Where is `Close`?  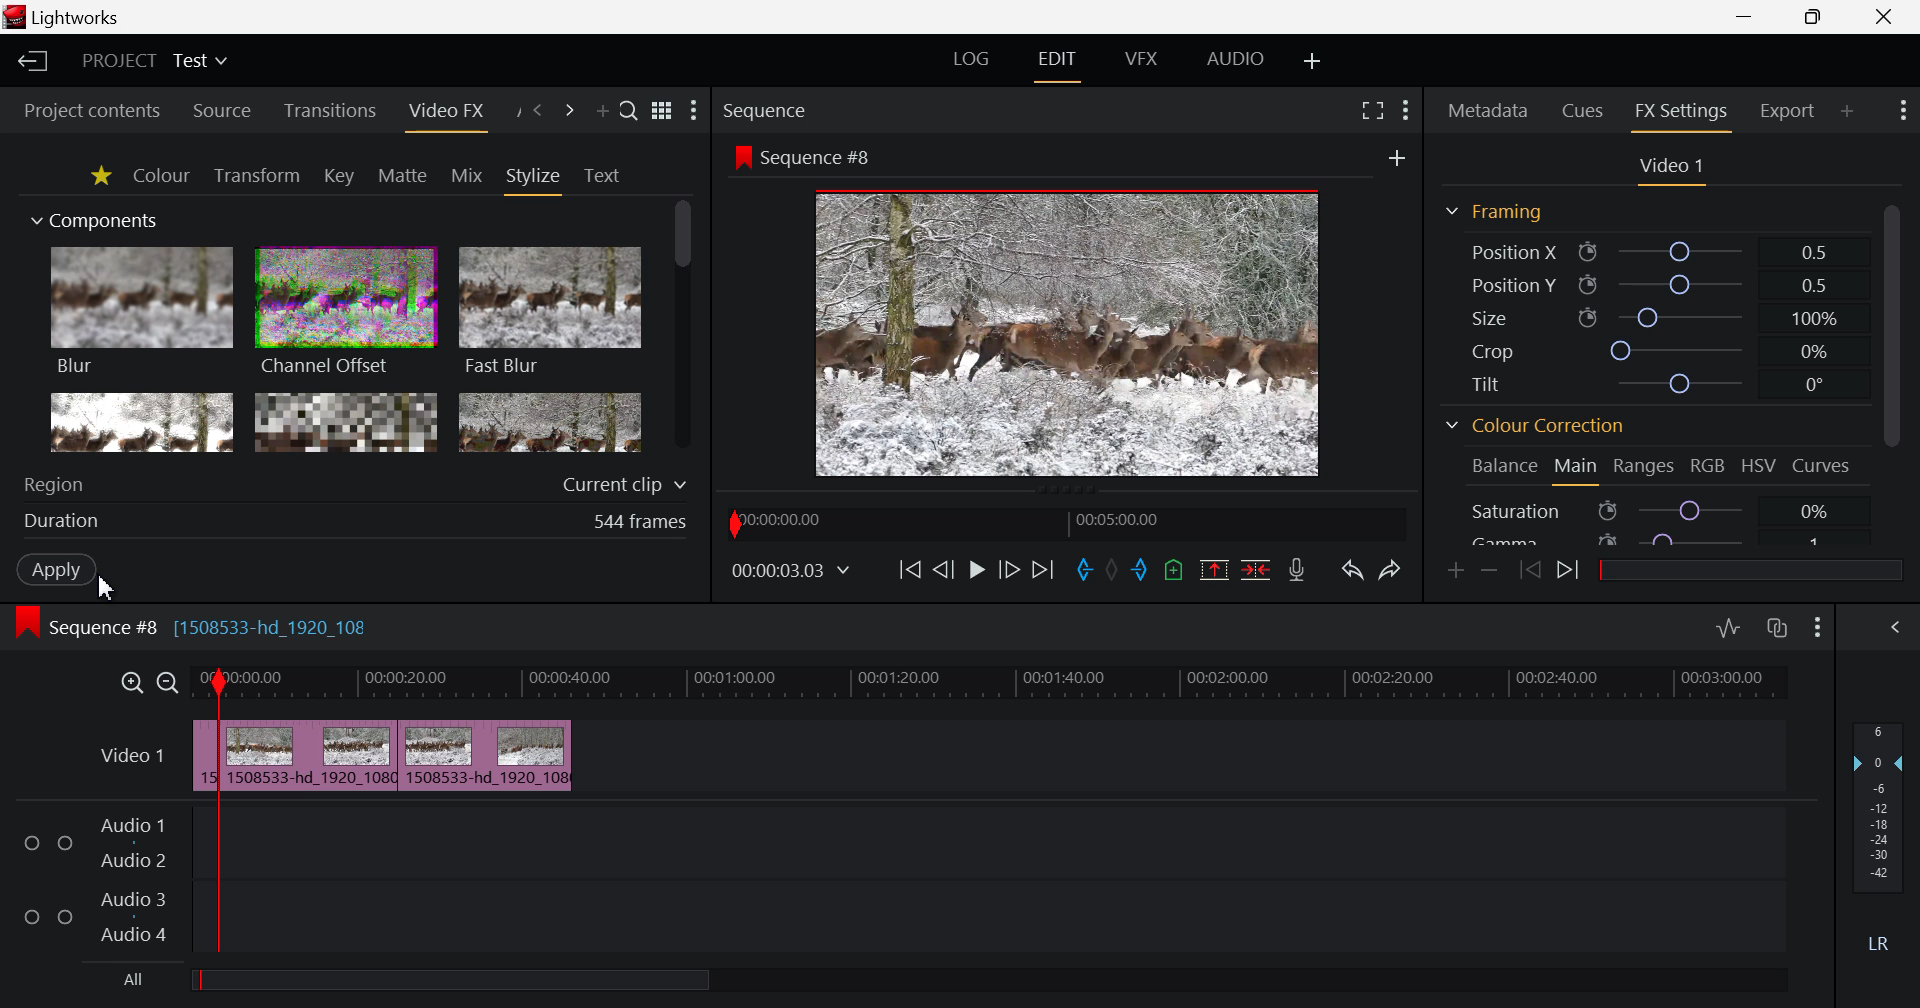 Close is located at coordinates (1888, 17).